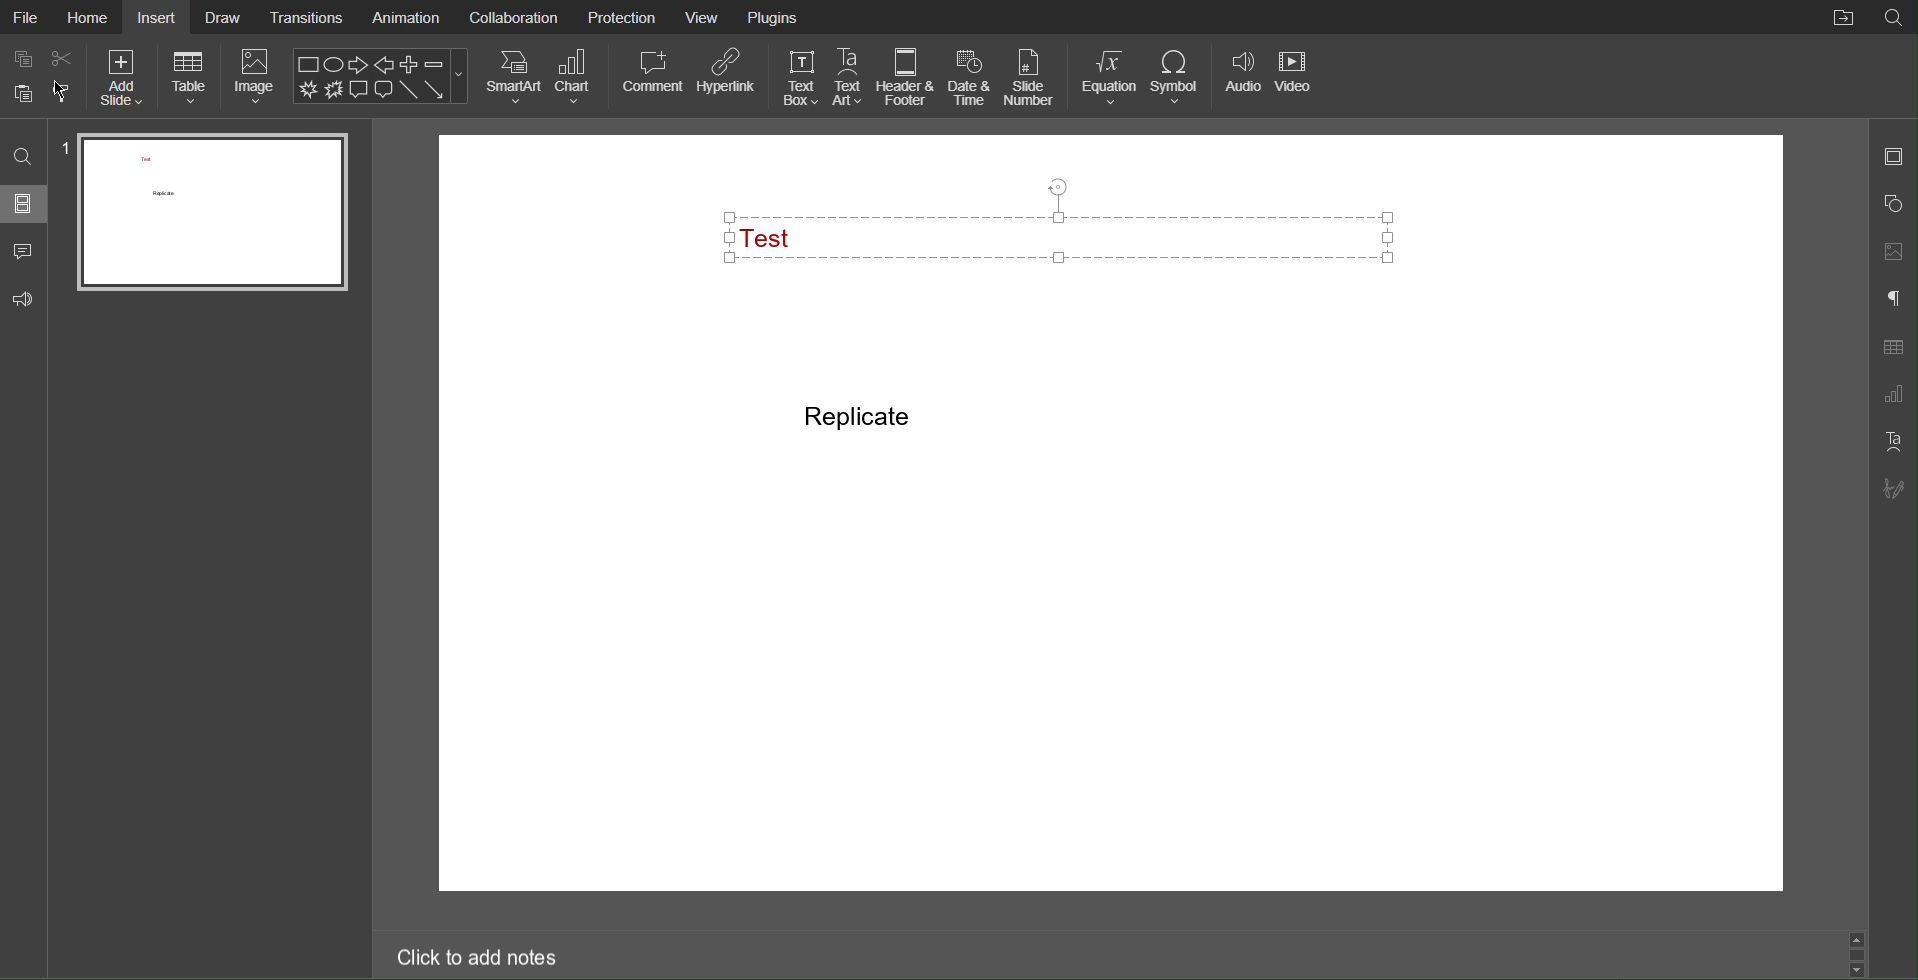 The width and height of the screenshot is (1918, 980). Describe the element at coordinates (26, 16) in the screenshot. I see `File` at that location.